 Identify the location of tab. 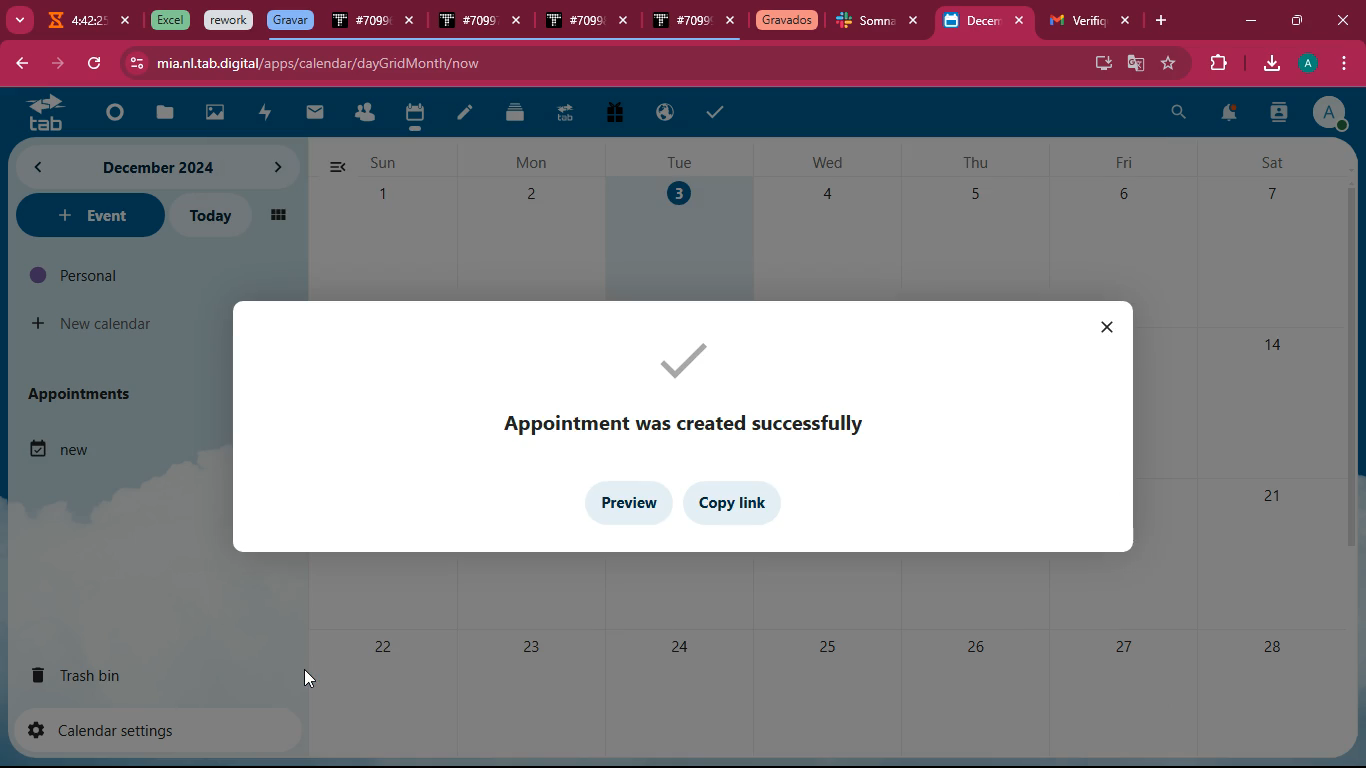
(681, 23).